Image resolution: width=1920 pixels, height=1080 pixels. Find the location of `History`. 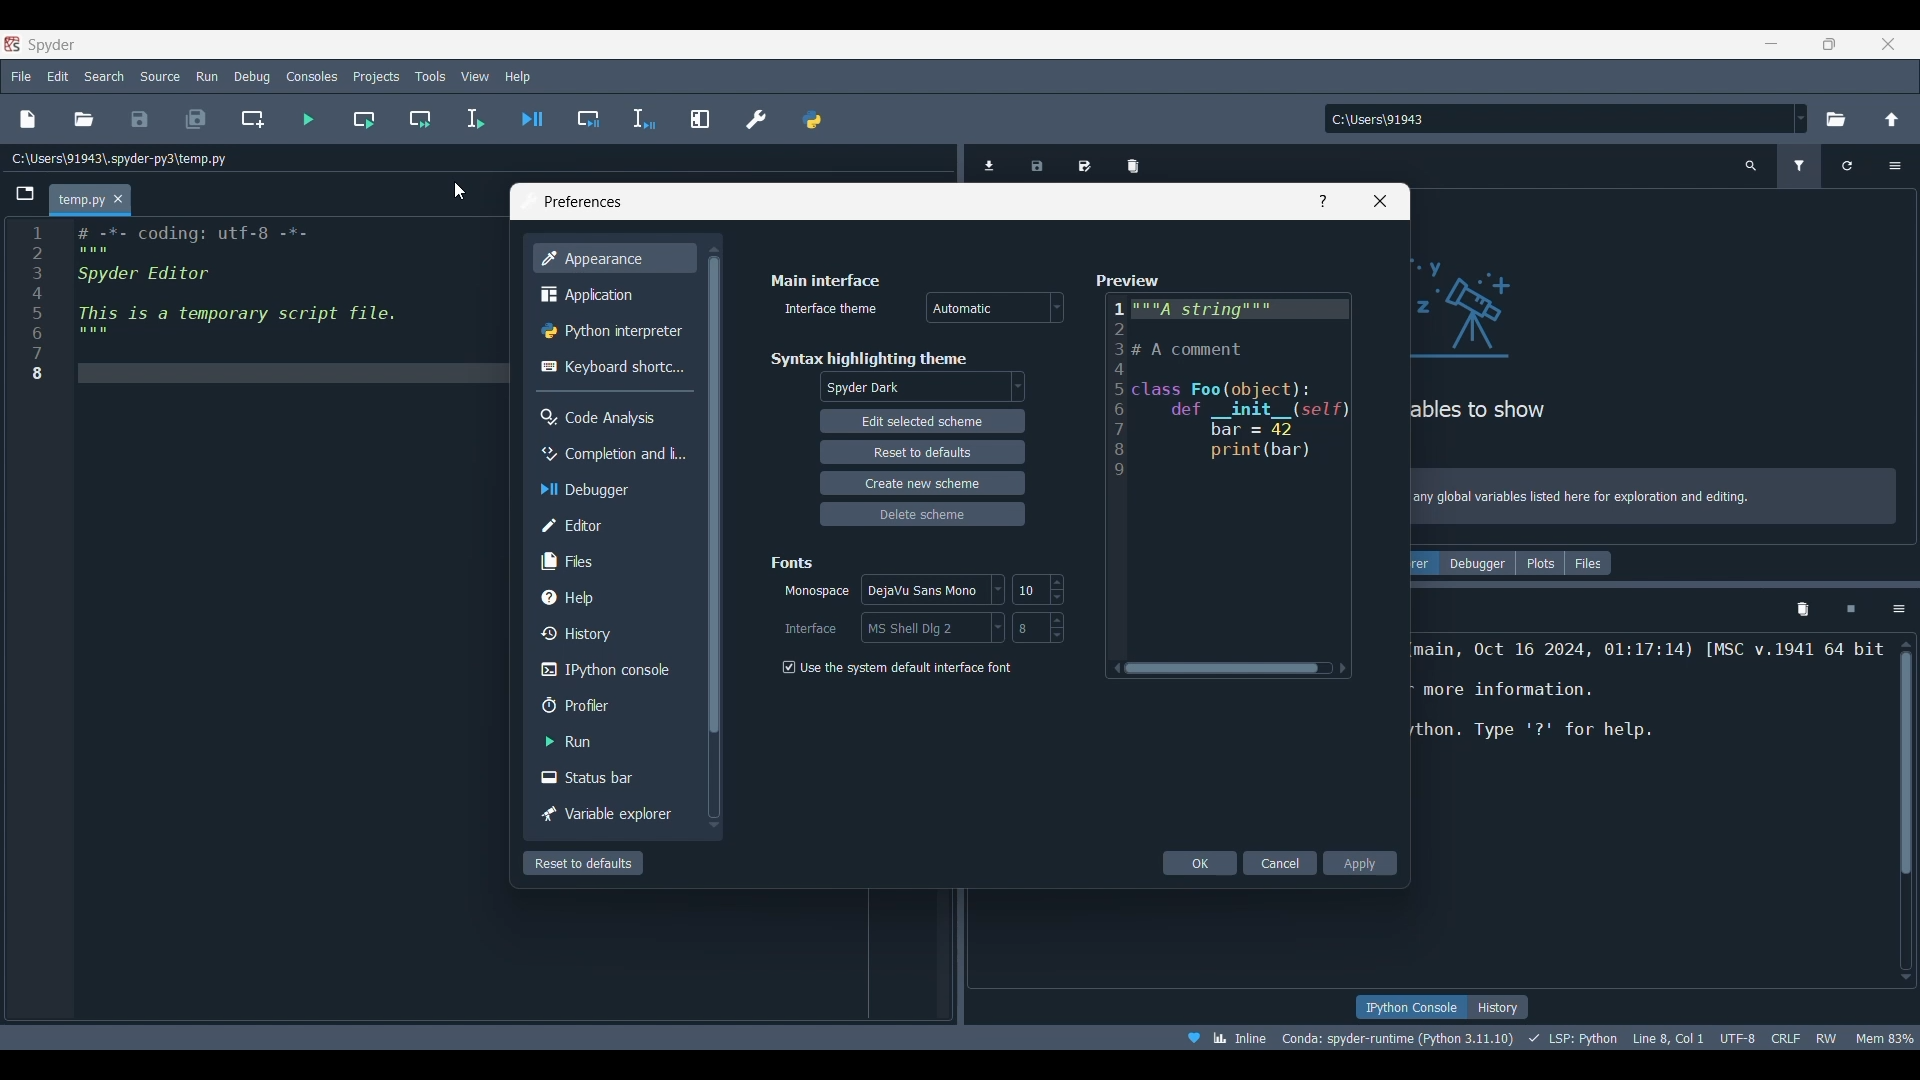

History is located at coordinates (1498, 1006).